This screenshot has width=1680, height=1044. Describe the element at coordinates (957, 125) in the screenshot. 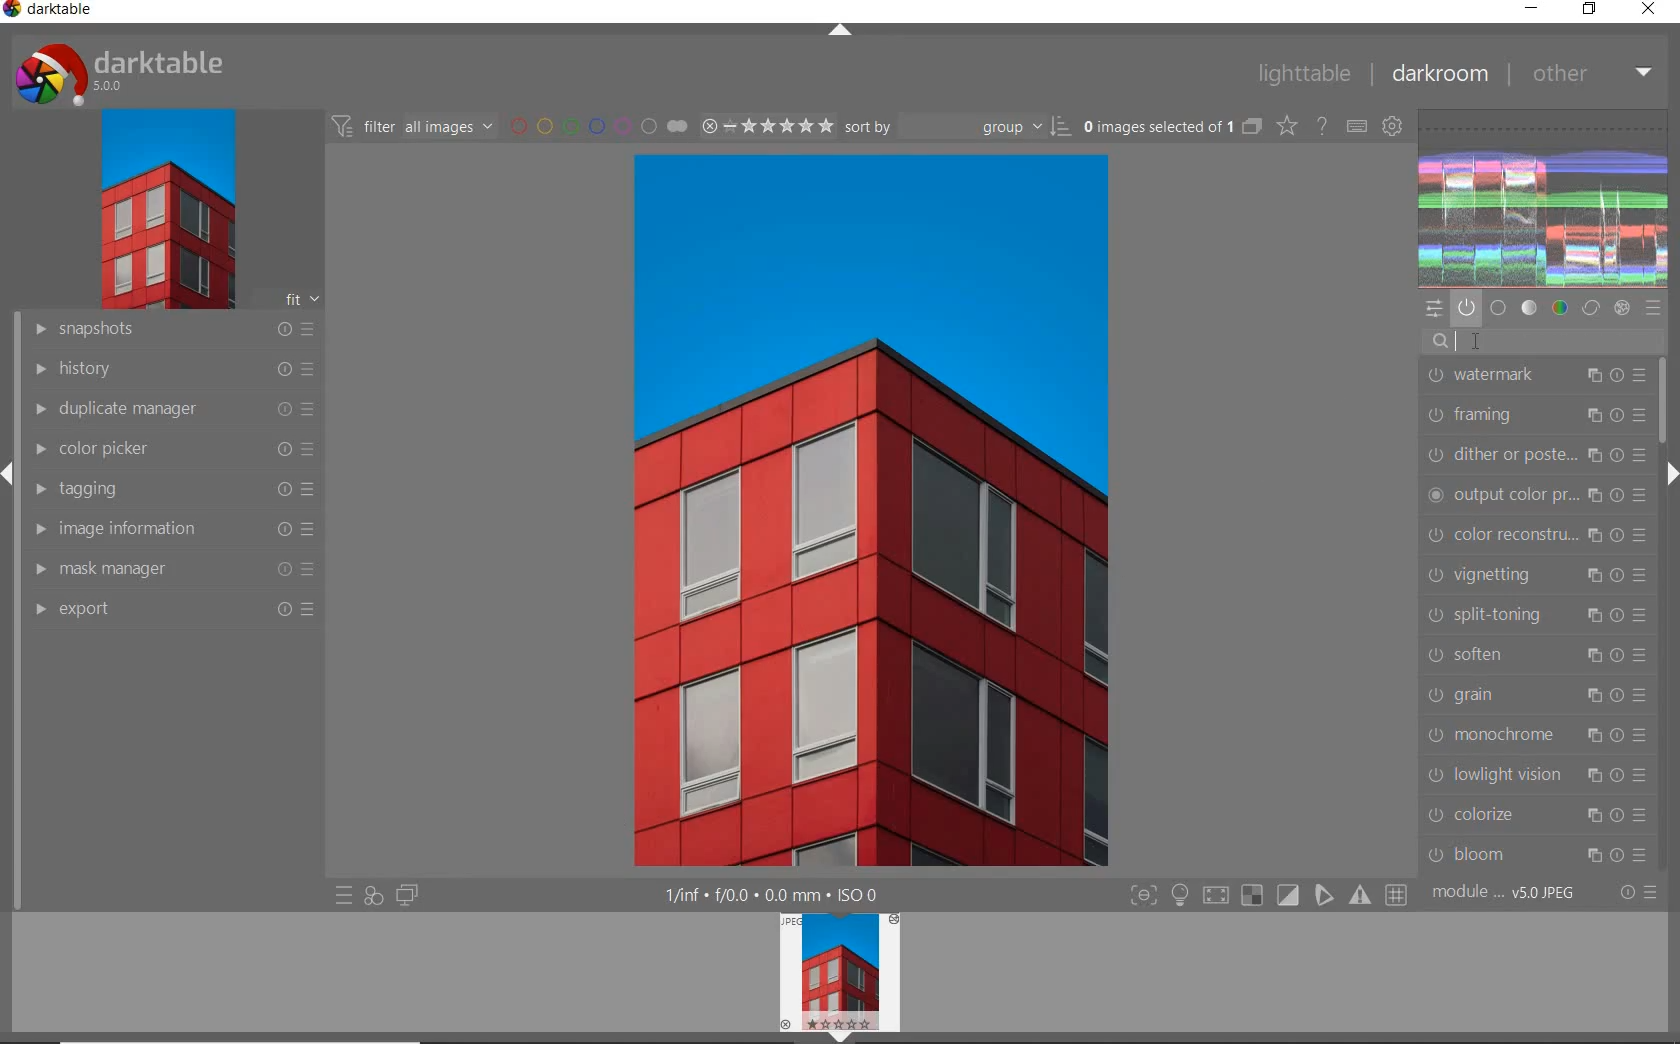

I see `sort` at that location.